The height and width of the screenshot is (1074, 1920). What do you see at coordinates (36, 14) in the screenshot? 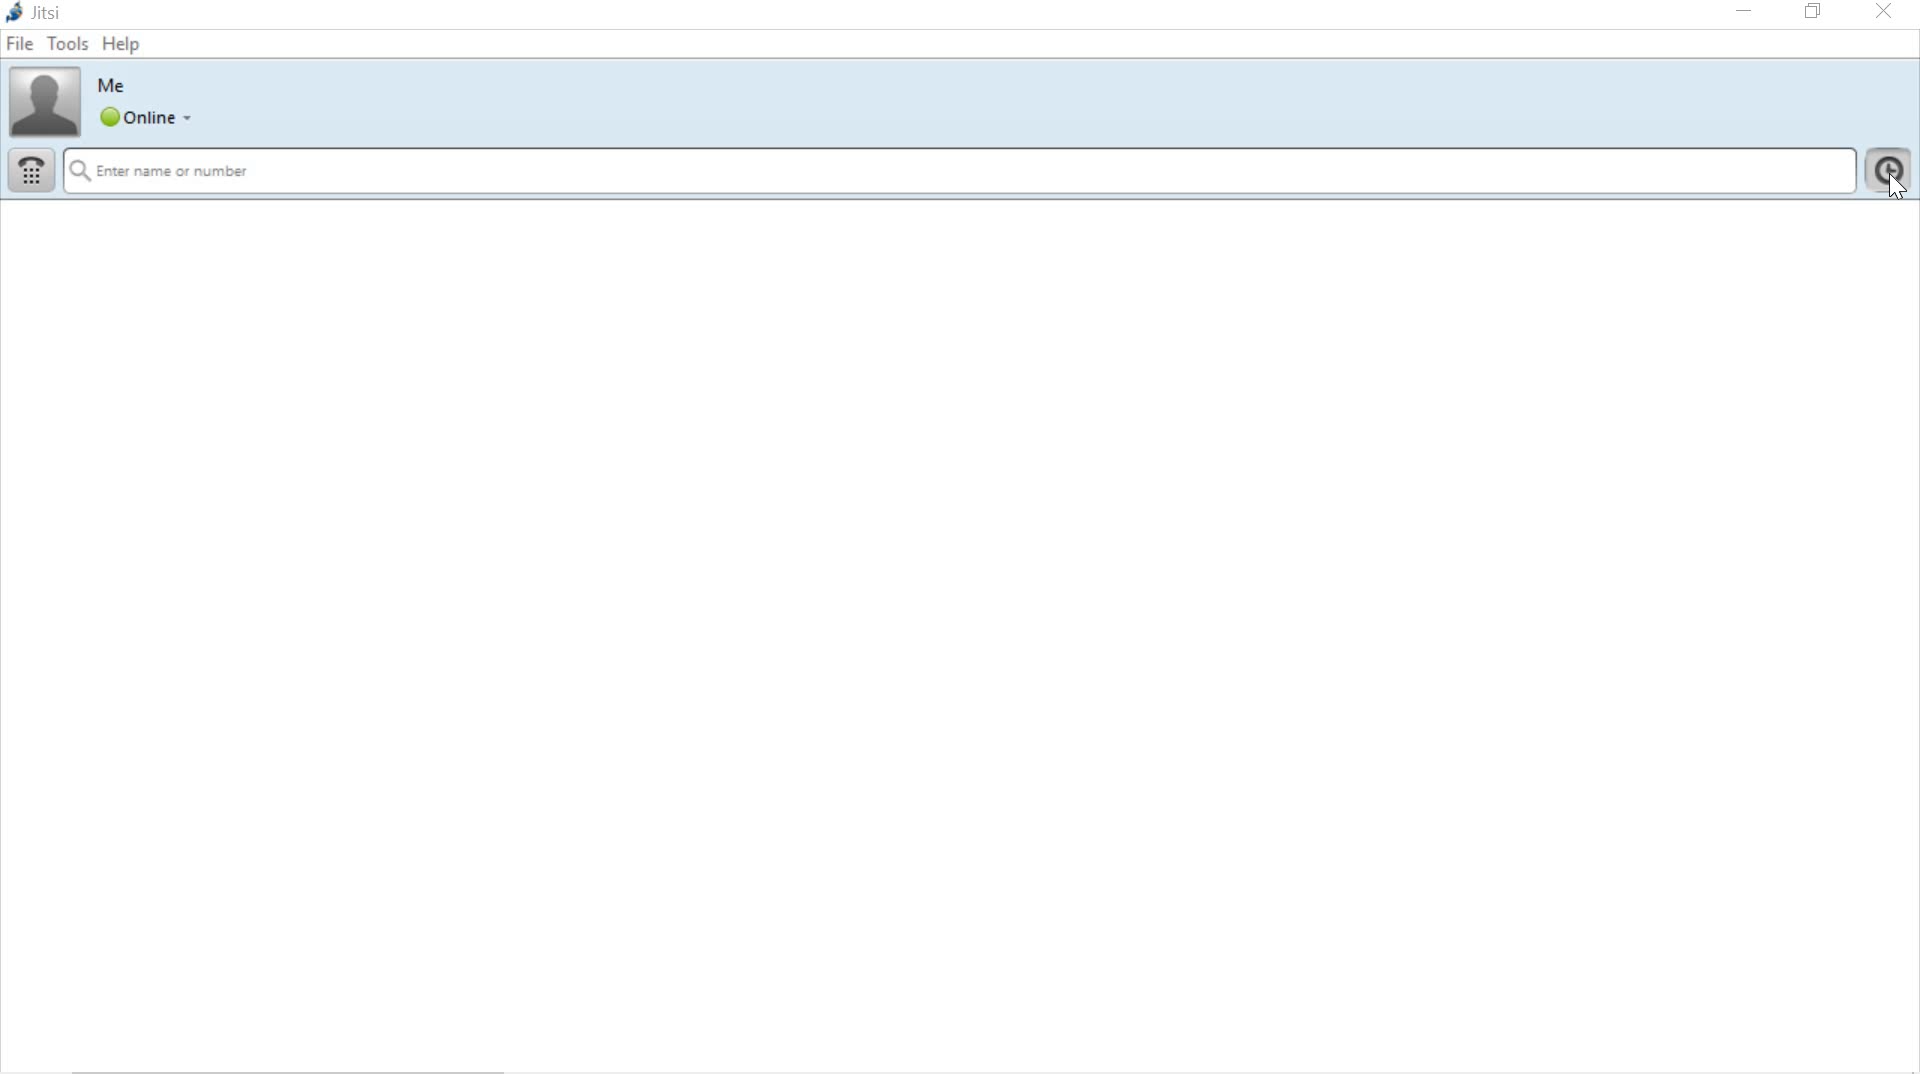
I see `system name` at bounding box center [36, 14].